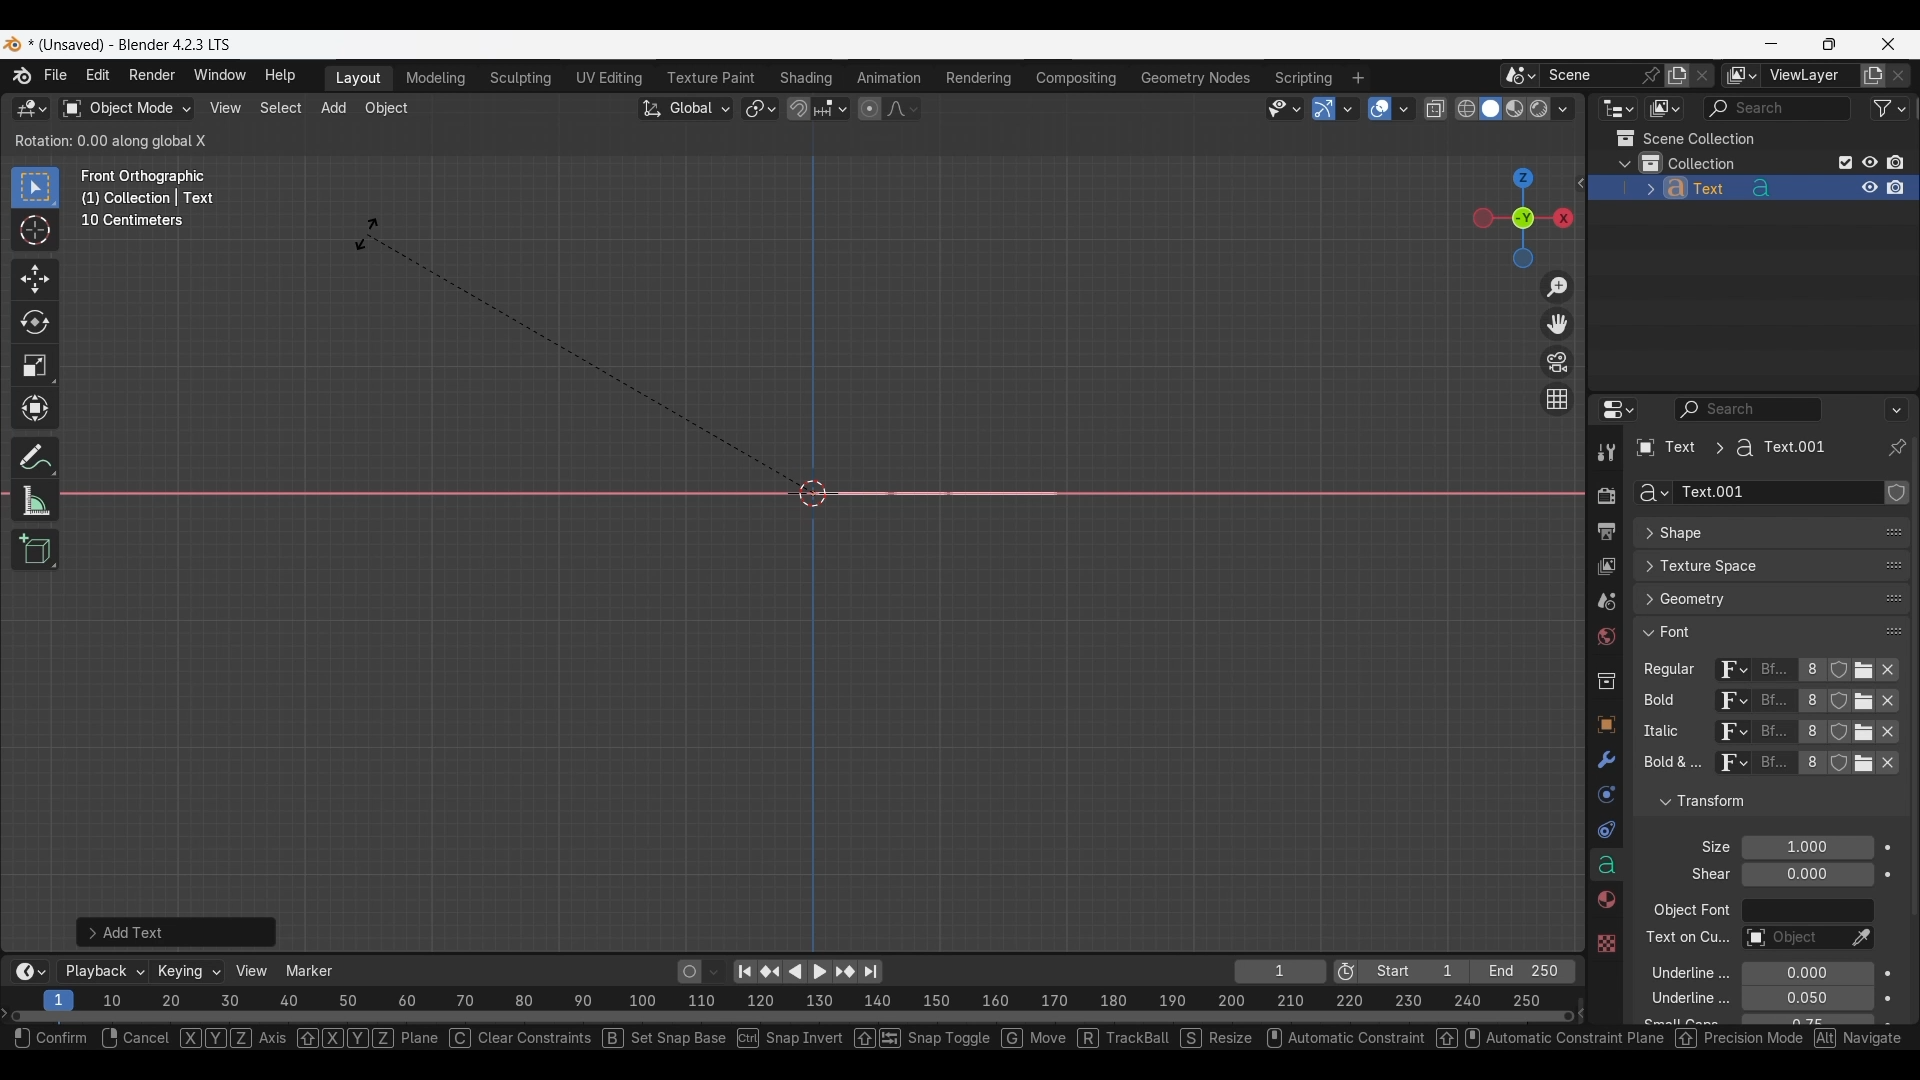 This screenshot has width=1920, height=1080. What do you see at coordinates (1829, 44) in the screenshot?
I see `Show interface in a smaller tab` at bounding box center [1829, 44].